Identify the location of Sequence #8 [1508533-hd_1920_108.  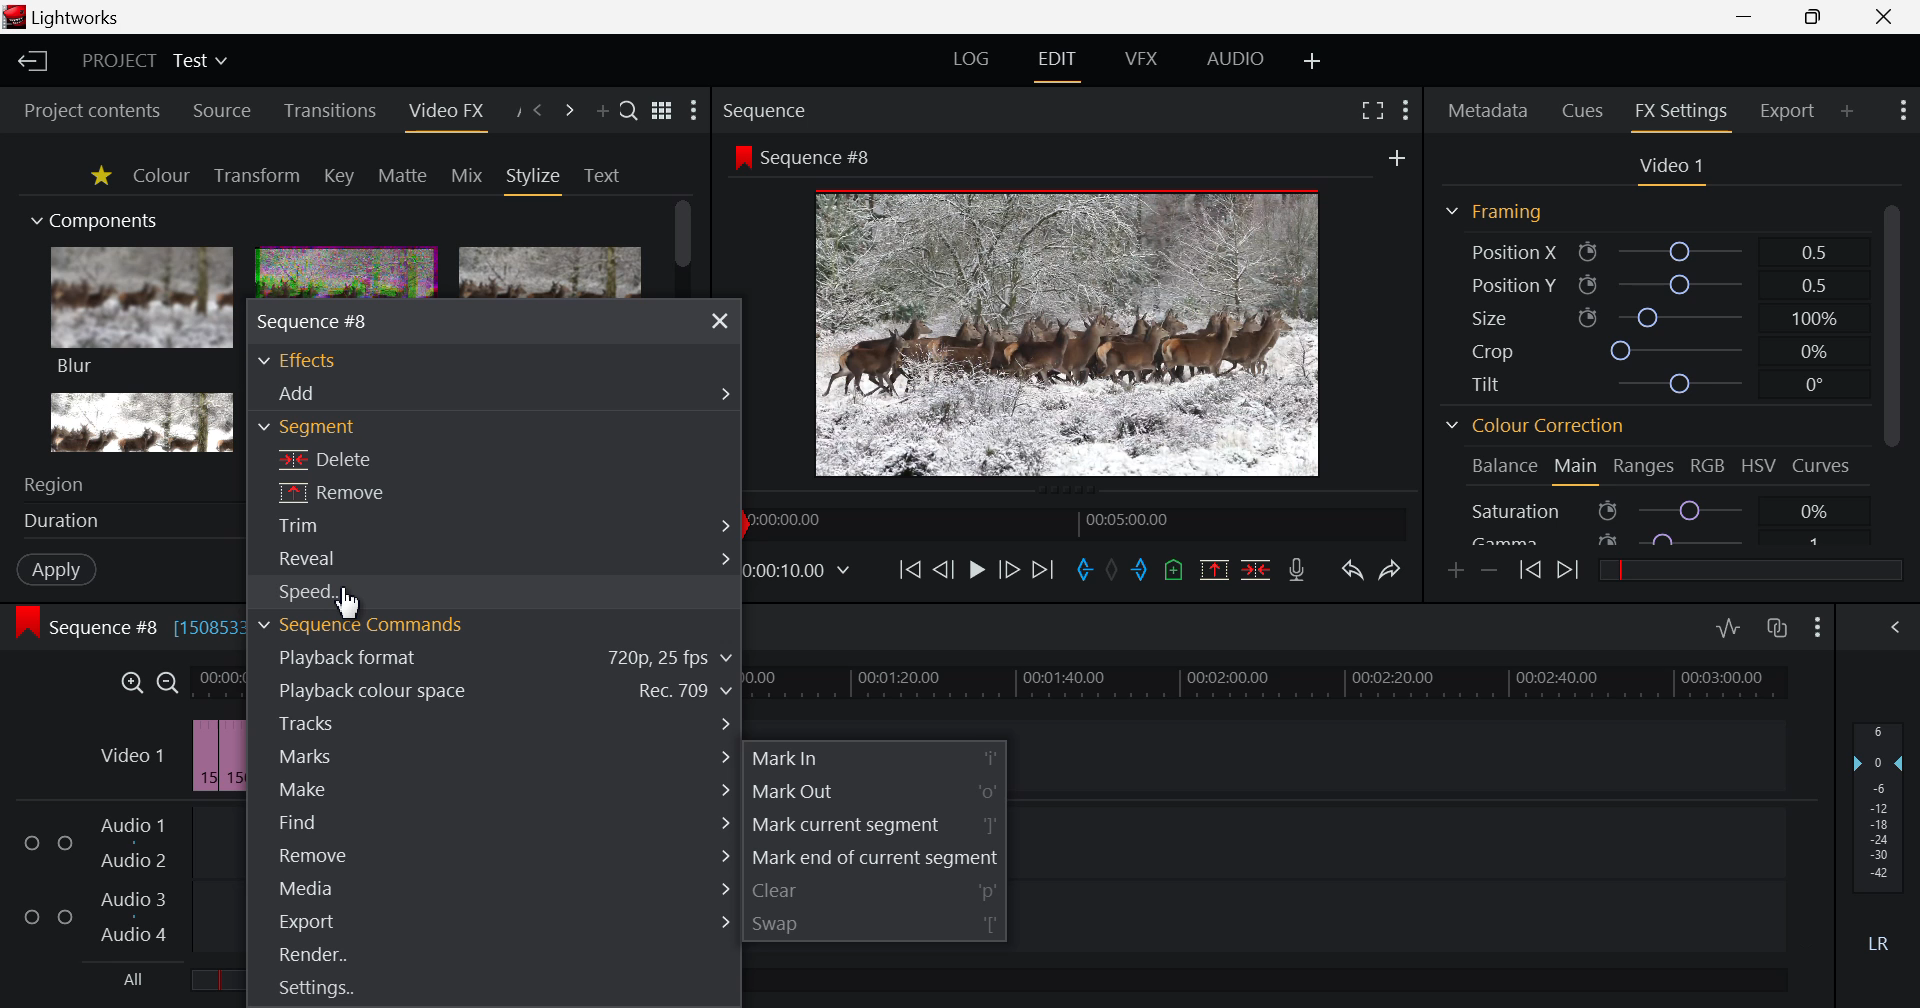
(119, 626).